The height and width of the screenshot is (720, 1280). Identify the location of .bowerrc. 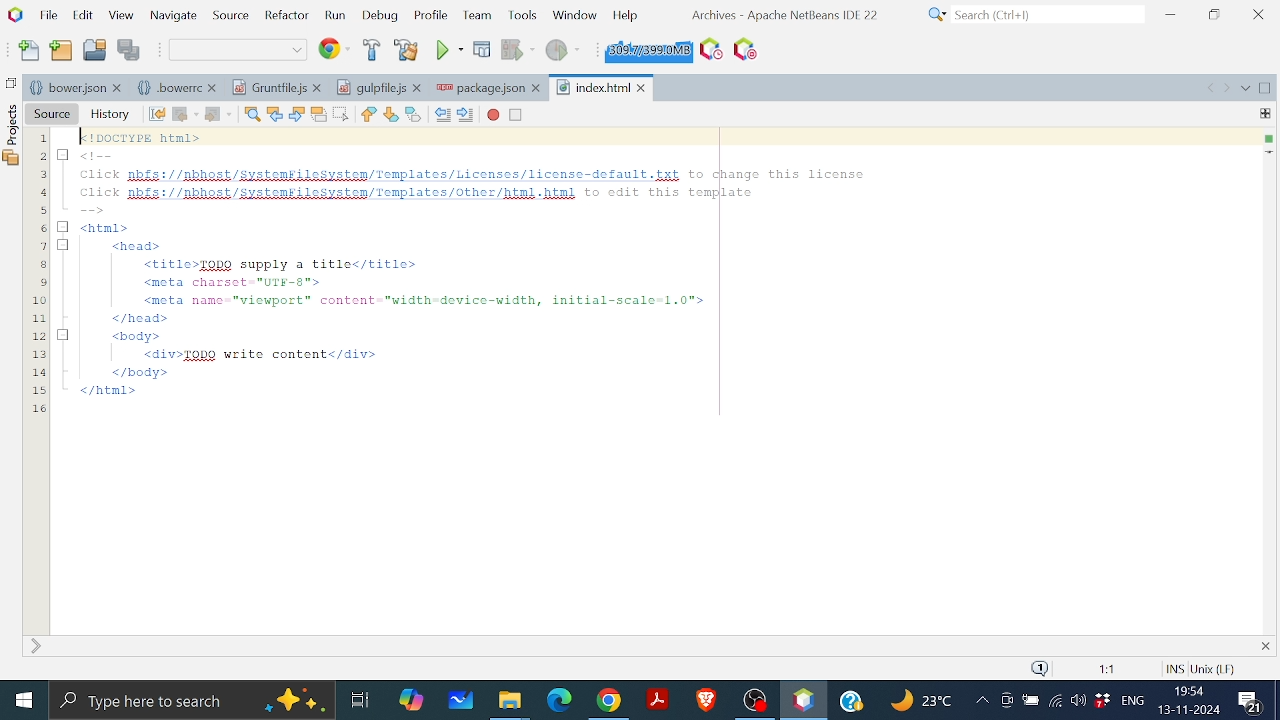
(170, 89).